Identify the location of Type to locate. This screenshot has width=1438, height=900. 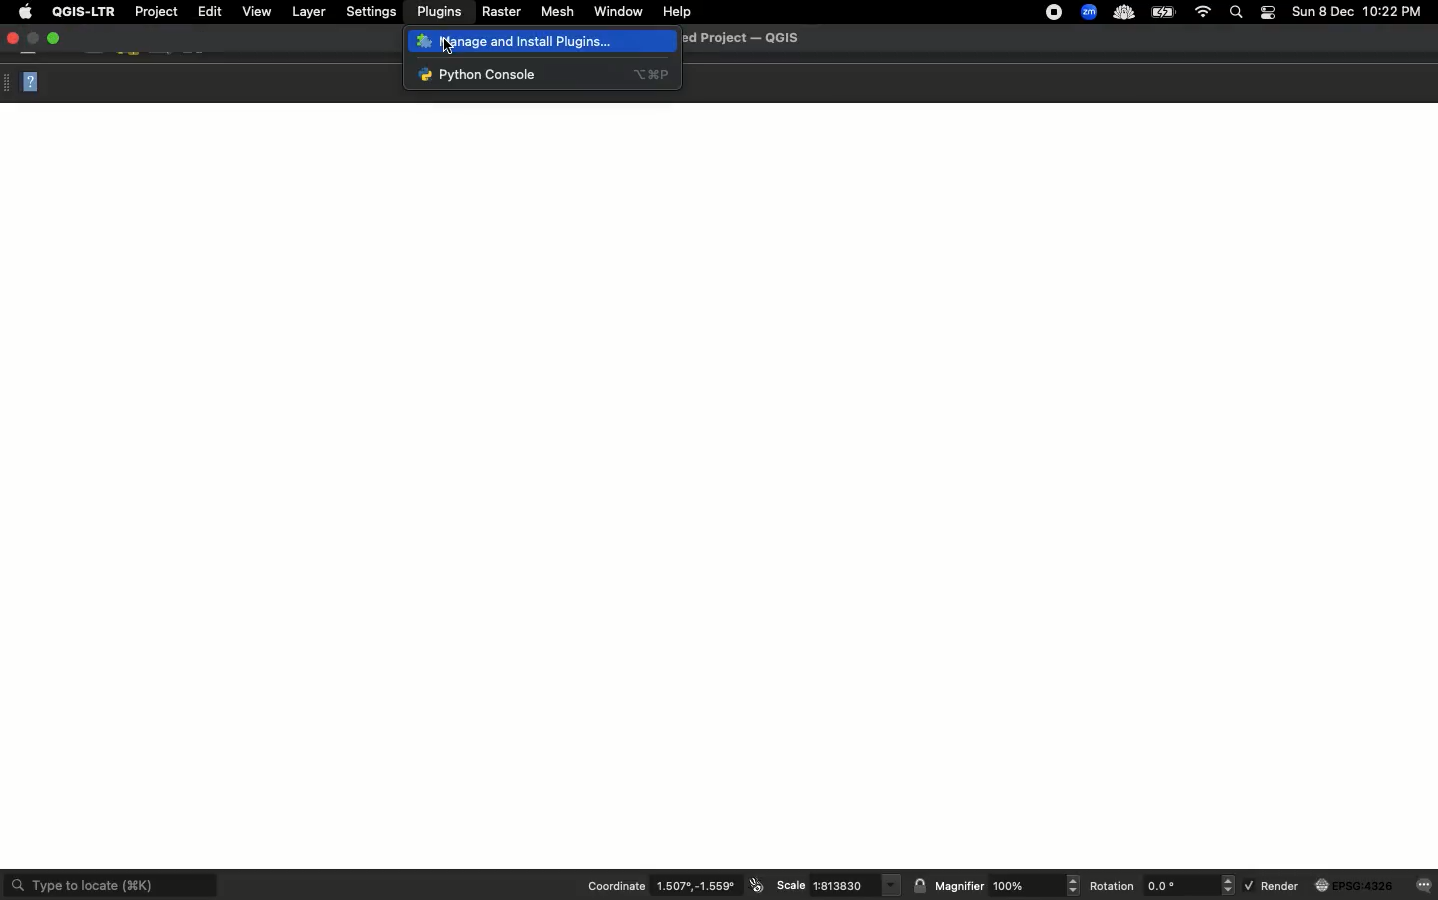
(111, 884).